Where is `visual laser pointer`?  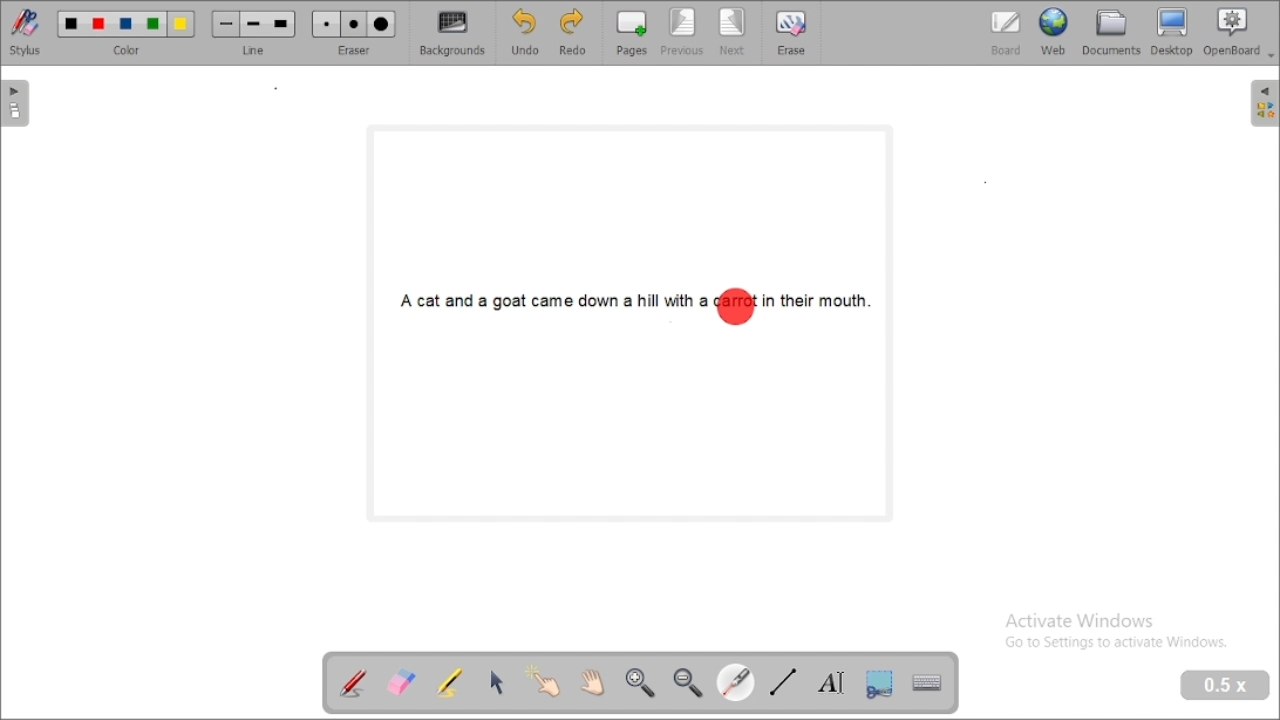
visual laser pointer is located at coordinates (735, 681).